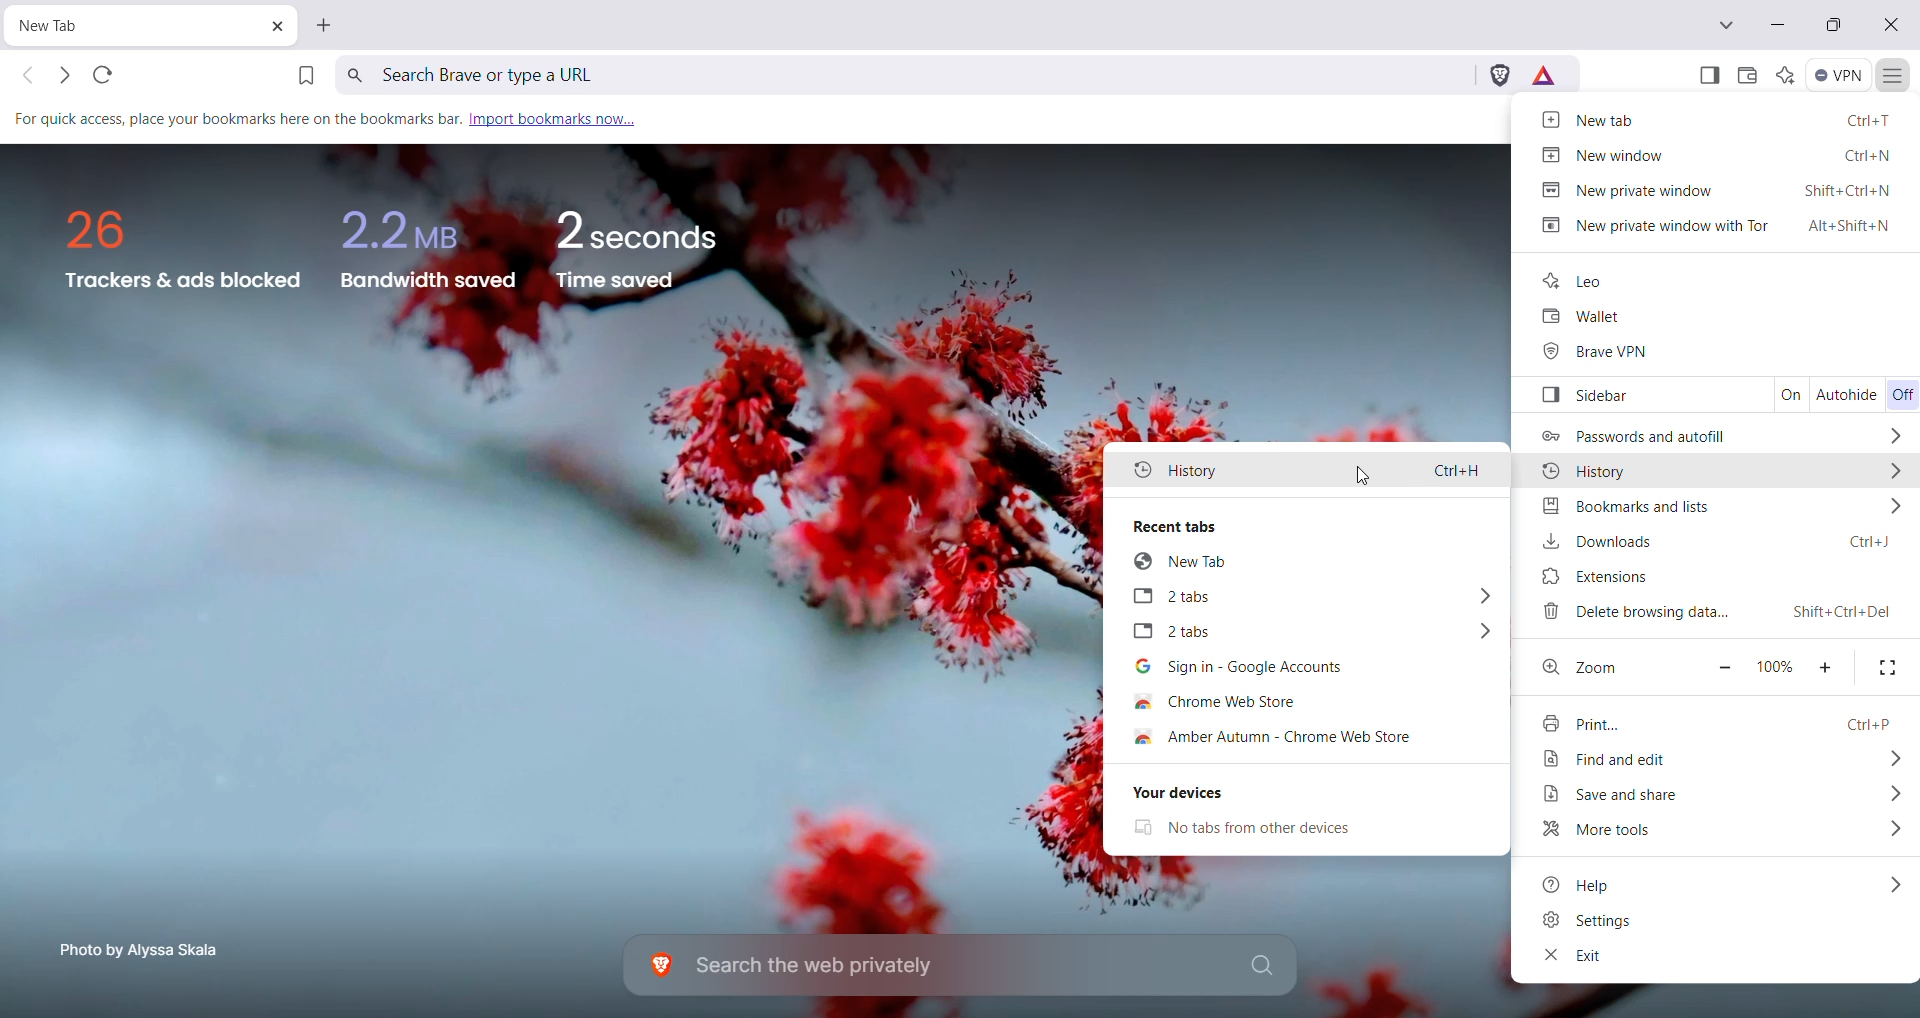 This screenshot has width=1920, height=1018. Describe the element at coordinates (1724, 794) in the screenshot. I see `Save and Share` at that location.